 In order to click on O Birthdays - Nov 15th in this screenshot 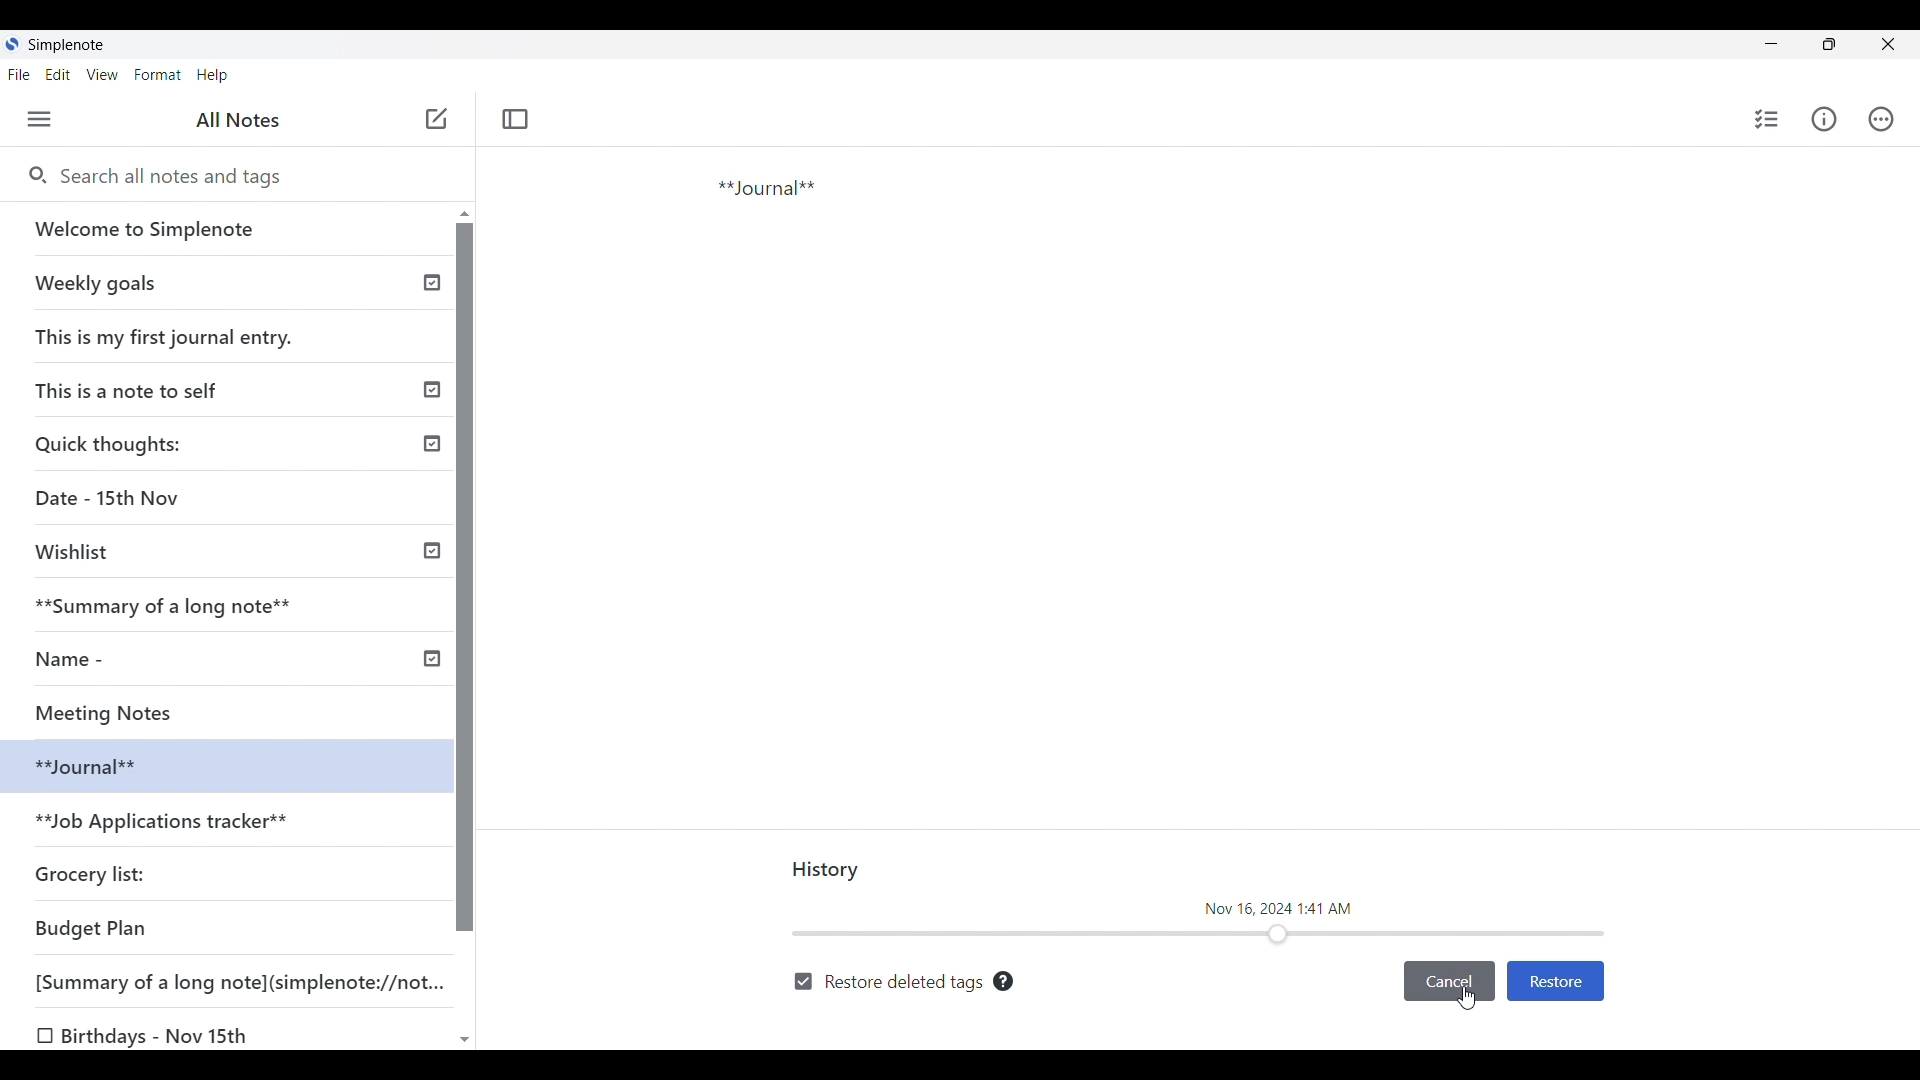, I will do `click(147, 1036)`.